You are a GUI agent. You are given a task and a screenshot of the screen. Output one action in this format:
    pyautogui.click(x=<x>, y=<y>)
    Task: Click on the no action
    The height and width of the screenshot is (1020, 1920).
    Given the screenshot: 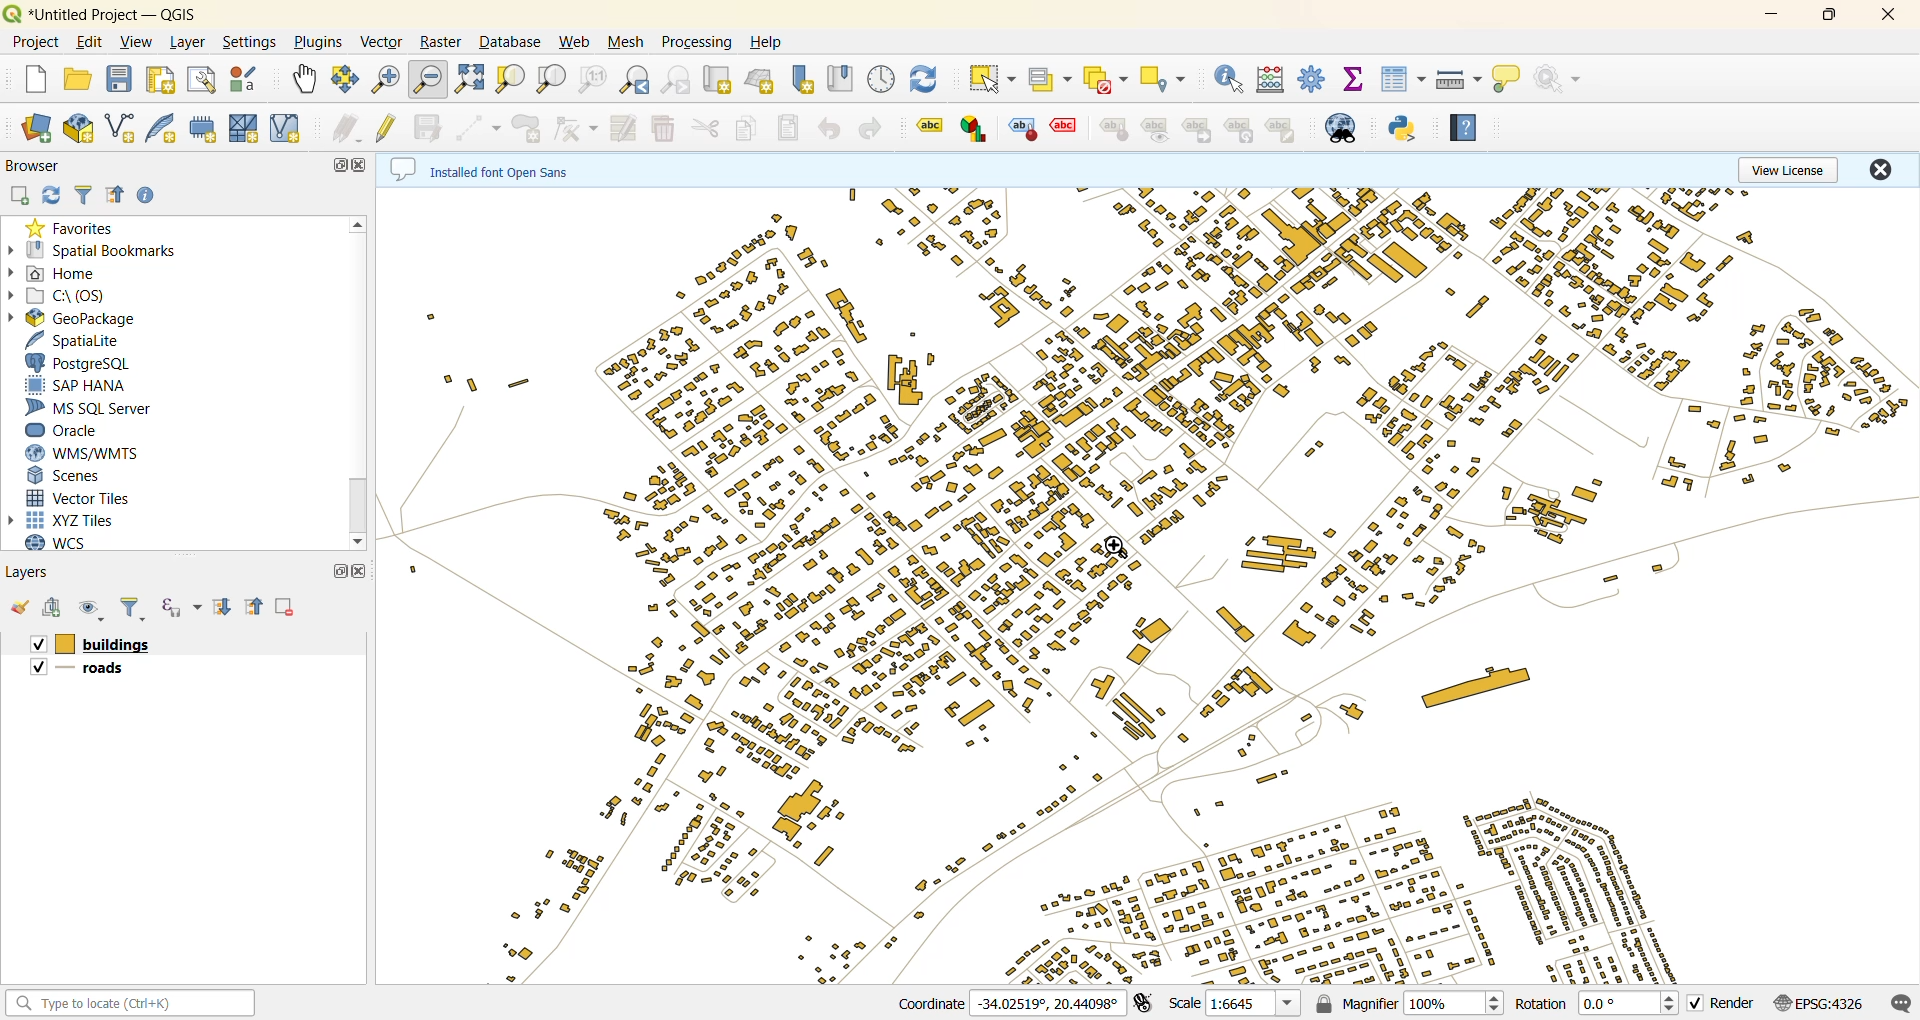 What is the action you would take?
    pyautogui.click(x=1560, y=81)
    